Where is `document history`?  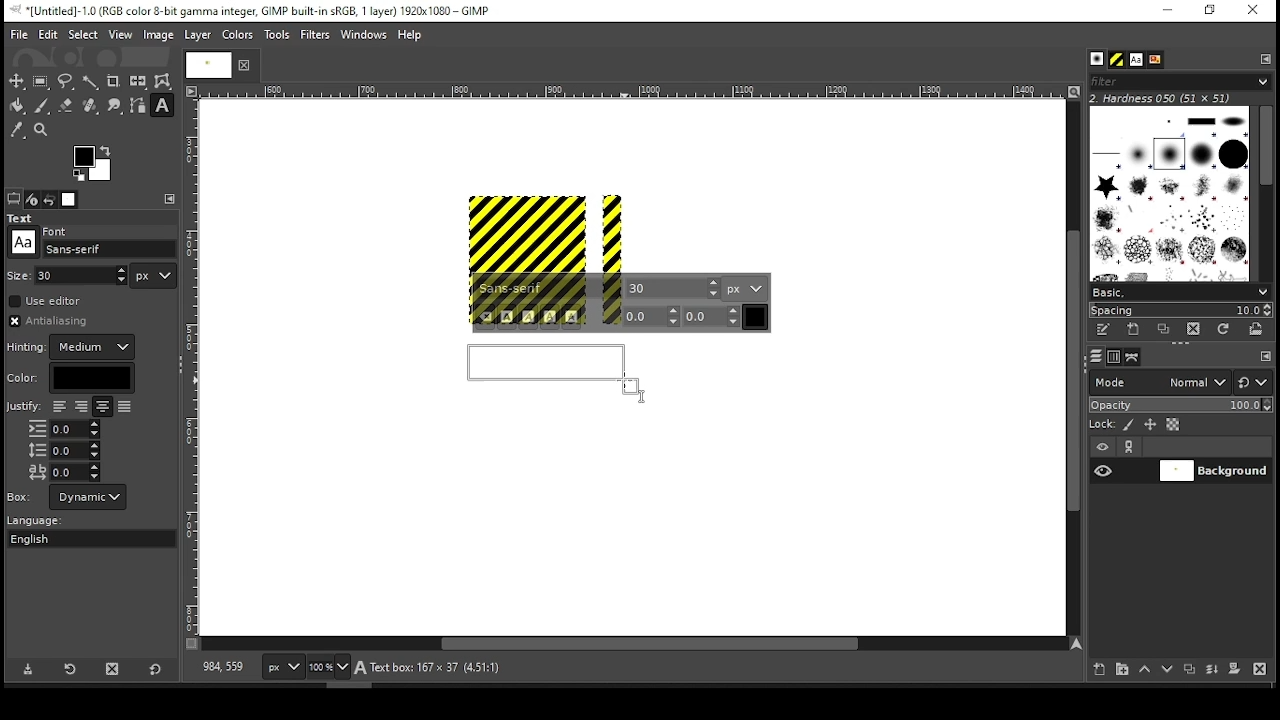
document history is located at coordinates (1154, 60).